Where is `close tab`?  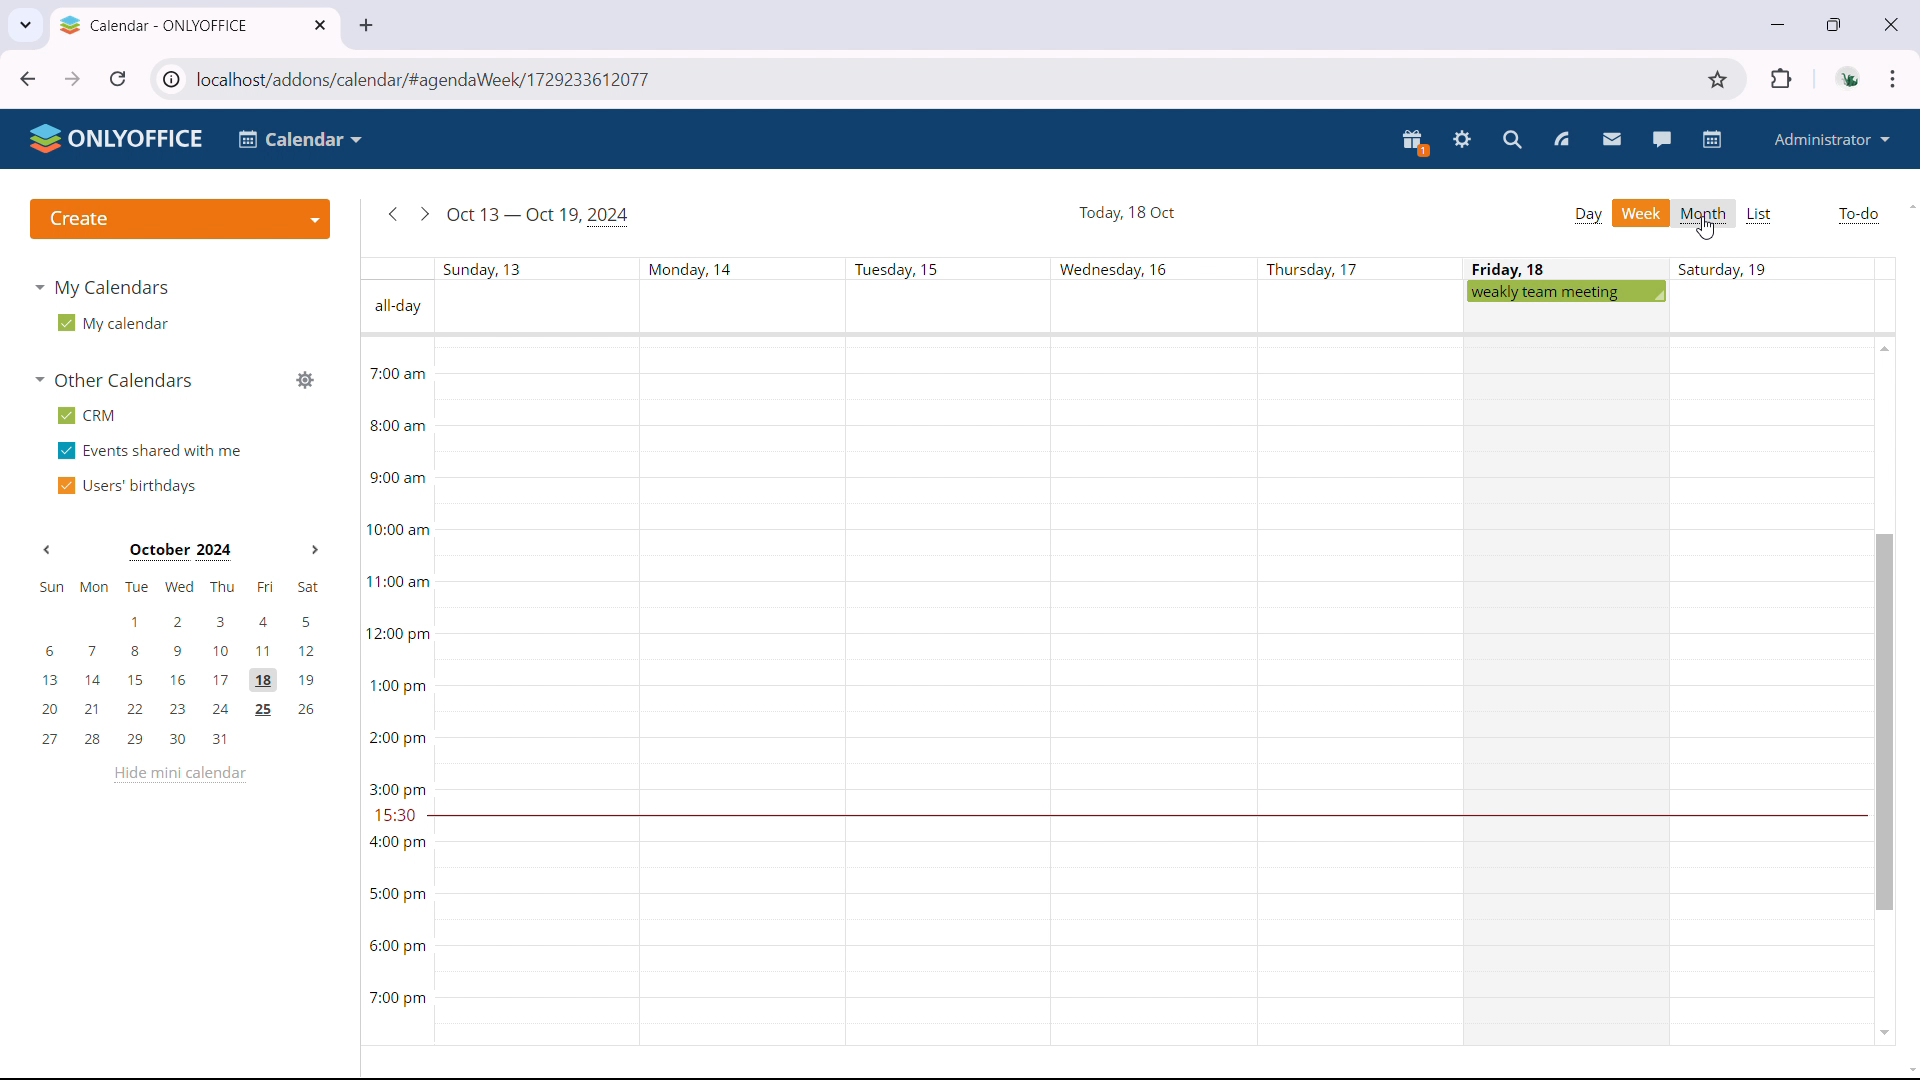 close tab is located at coordinates (321, 25).